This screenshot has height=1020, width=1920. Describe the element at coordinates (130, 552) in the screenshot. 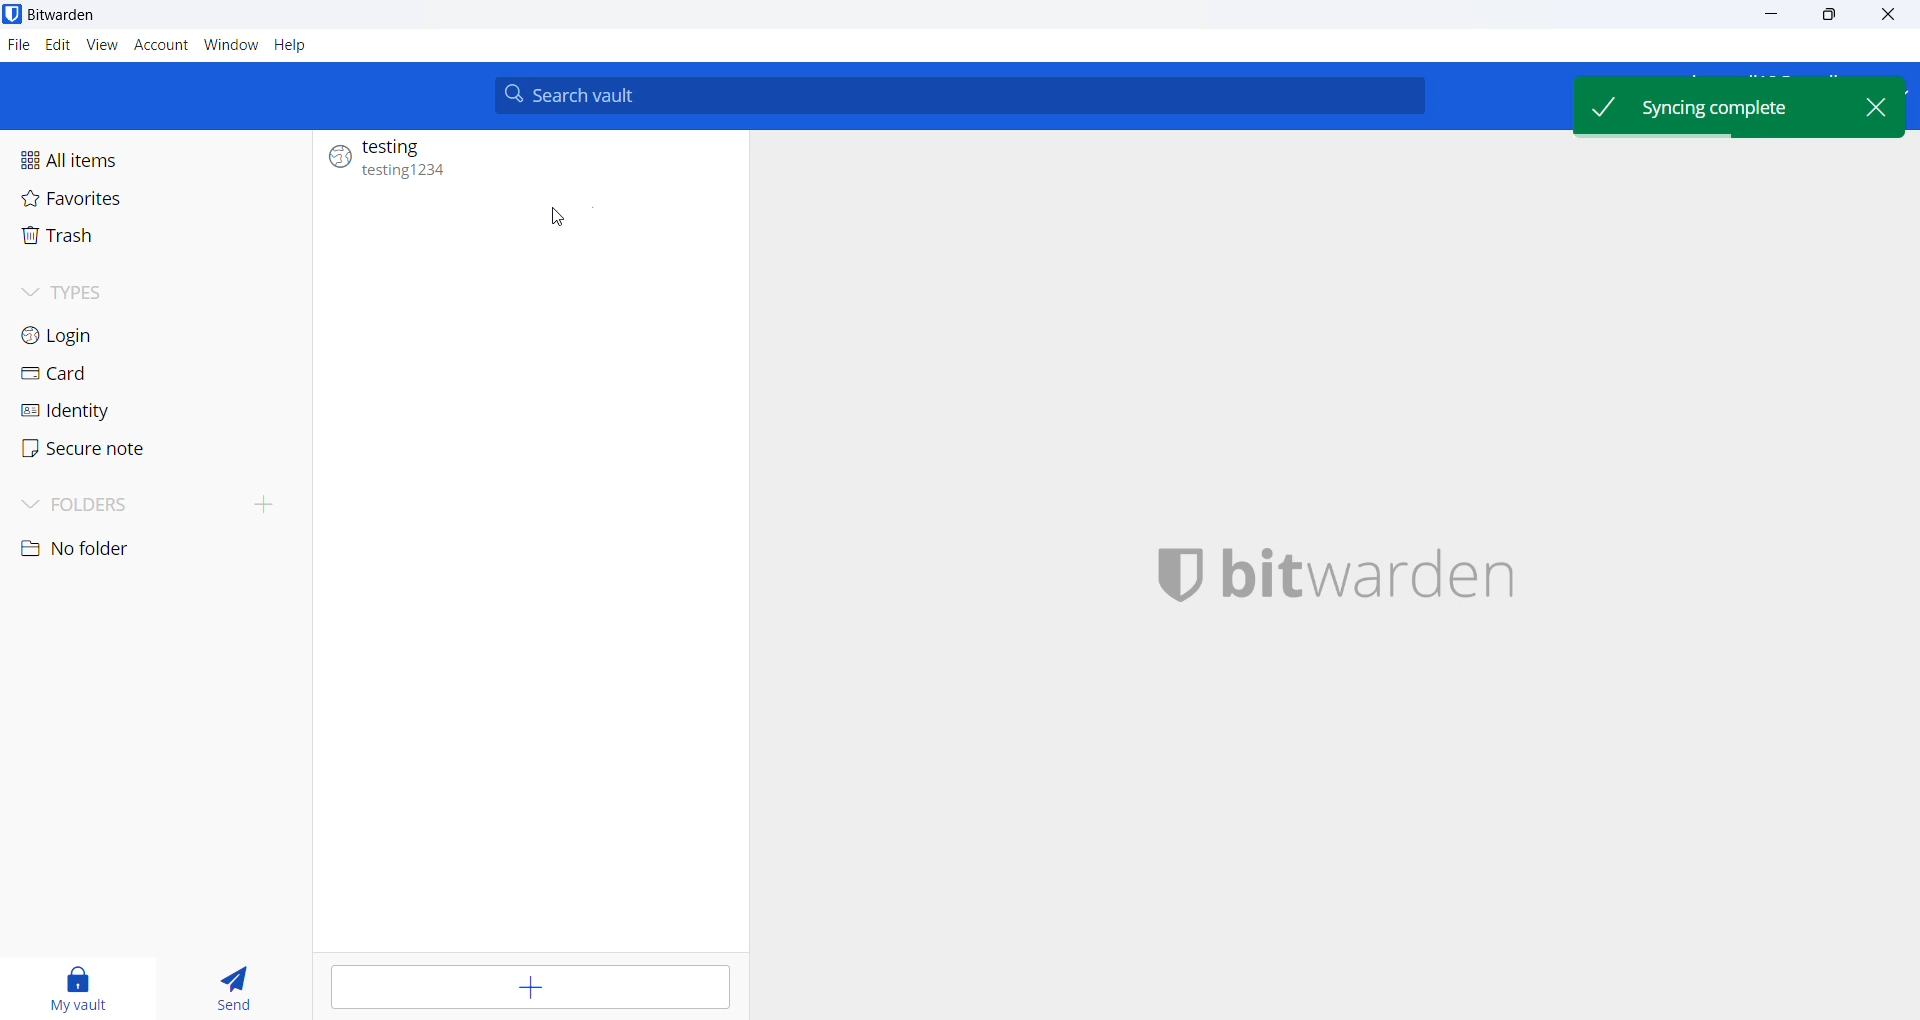

I see `no folders` at that location.